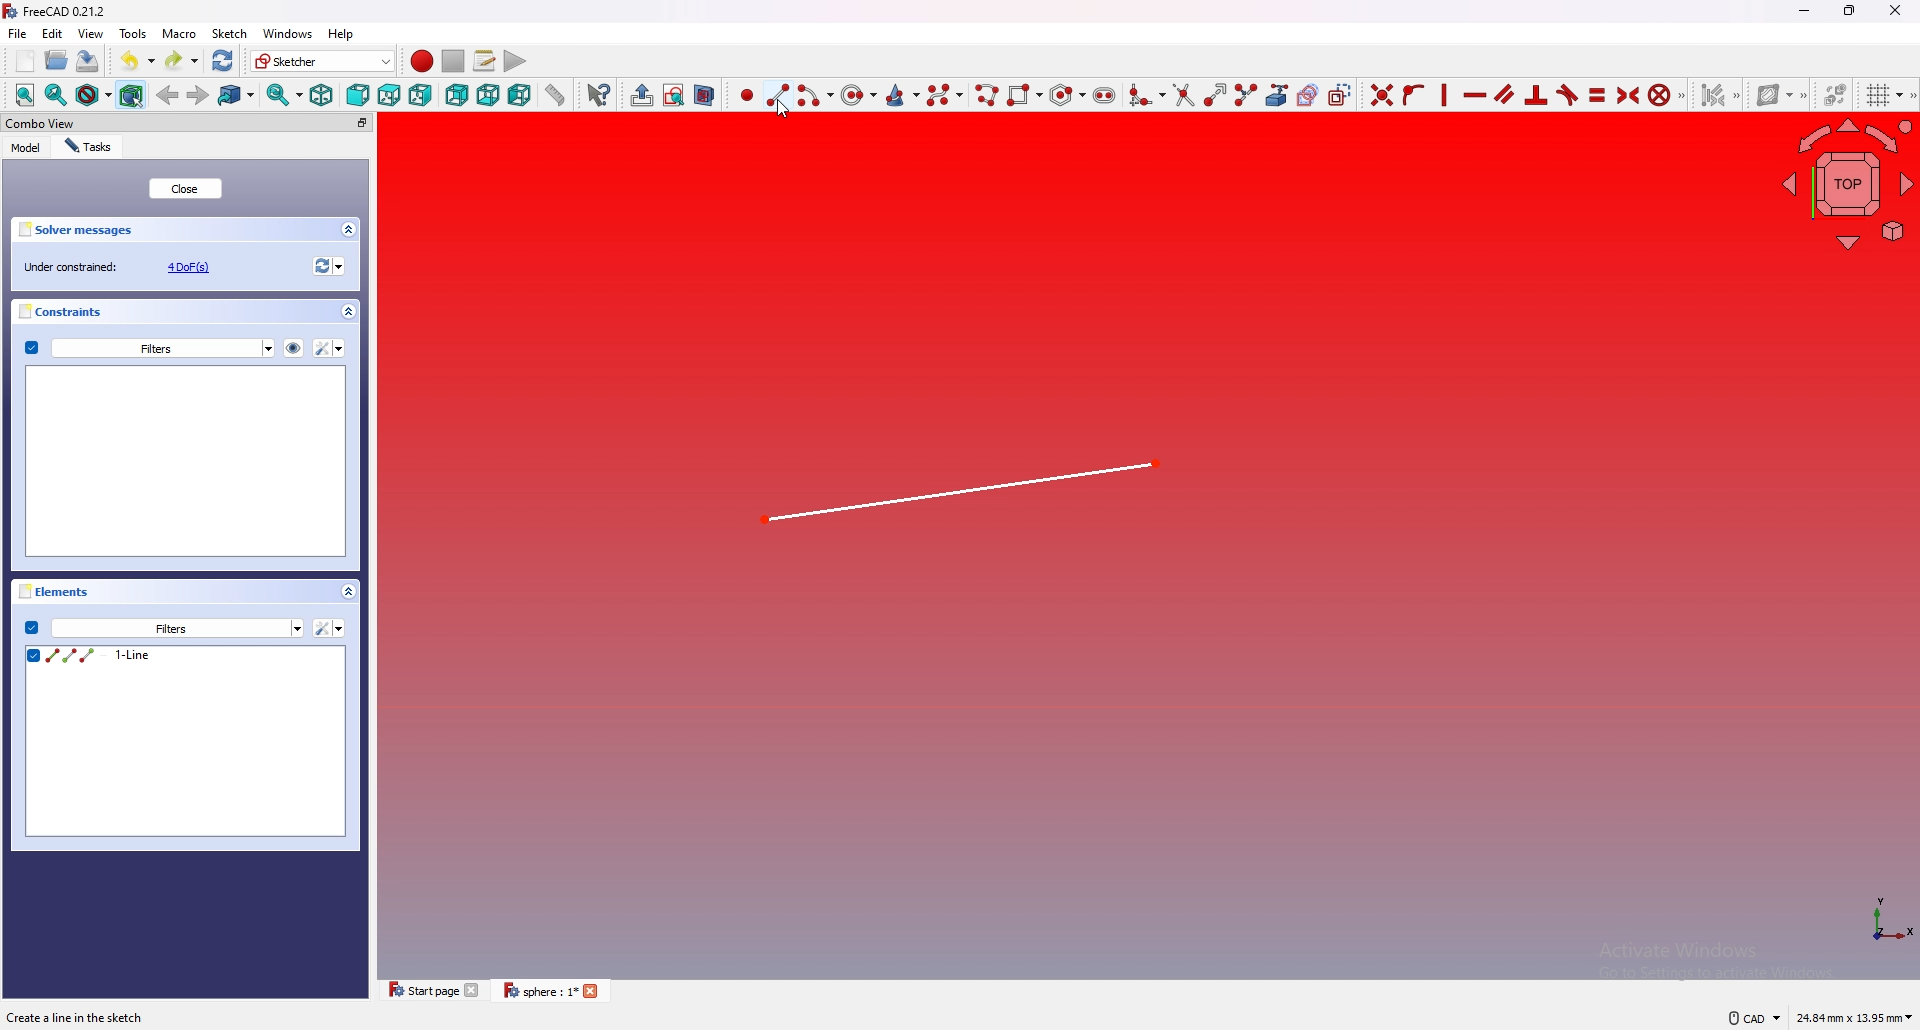  Describe the element at coordinates (187, 189) in the screenshot. I see `Close` at that location.